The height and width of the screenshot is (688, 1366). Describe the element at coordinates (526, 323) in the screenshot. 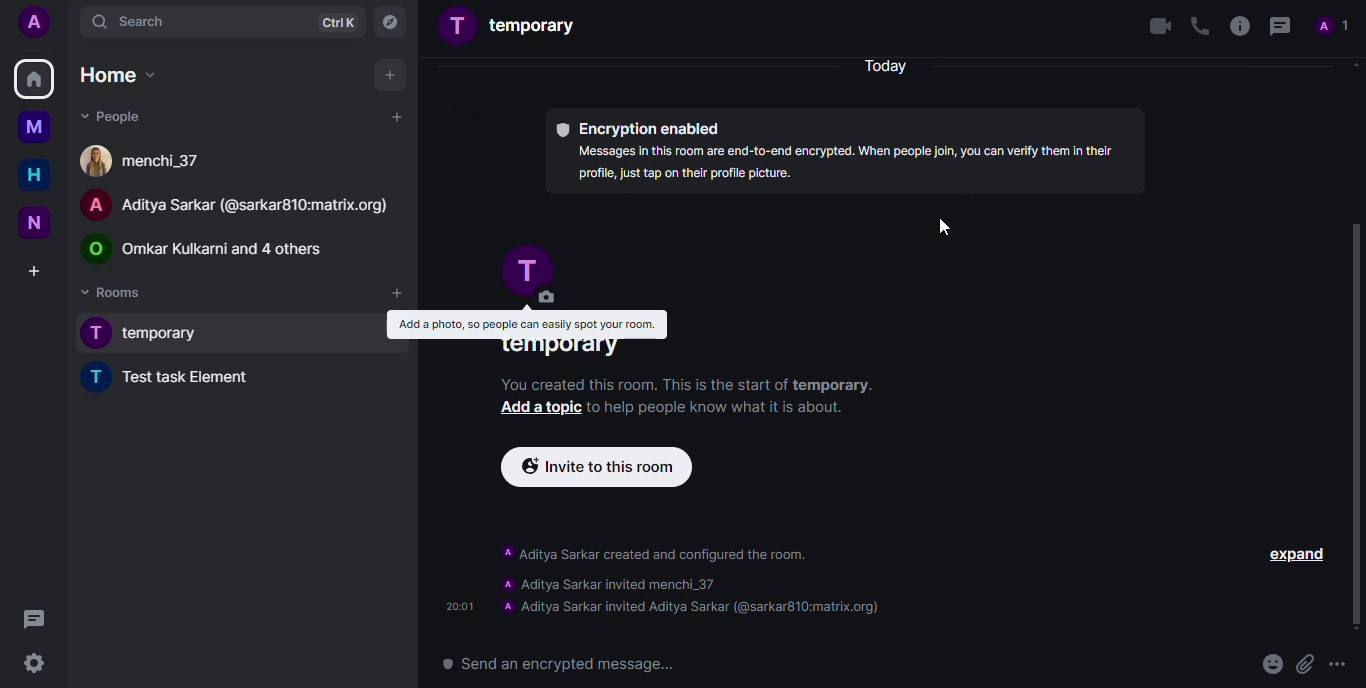

I see `Add a photo, so people can early spot your room. ` at that location.